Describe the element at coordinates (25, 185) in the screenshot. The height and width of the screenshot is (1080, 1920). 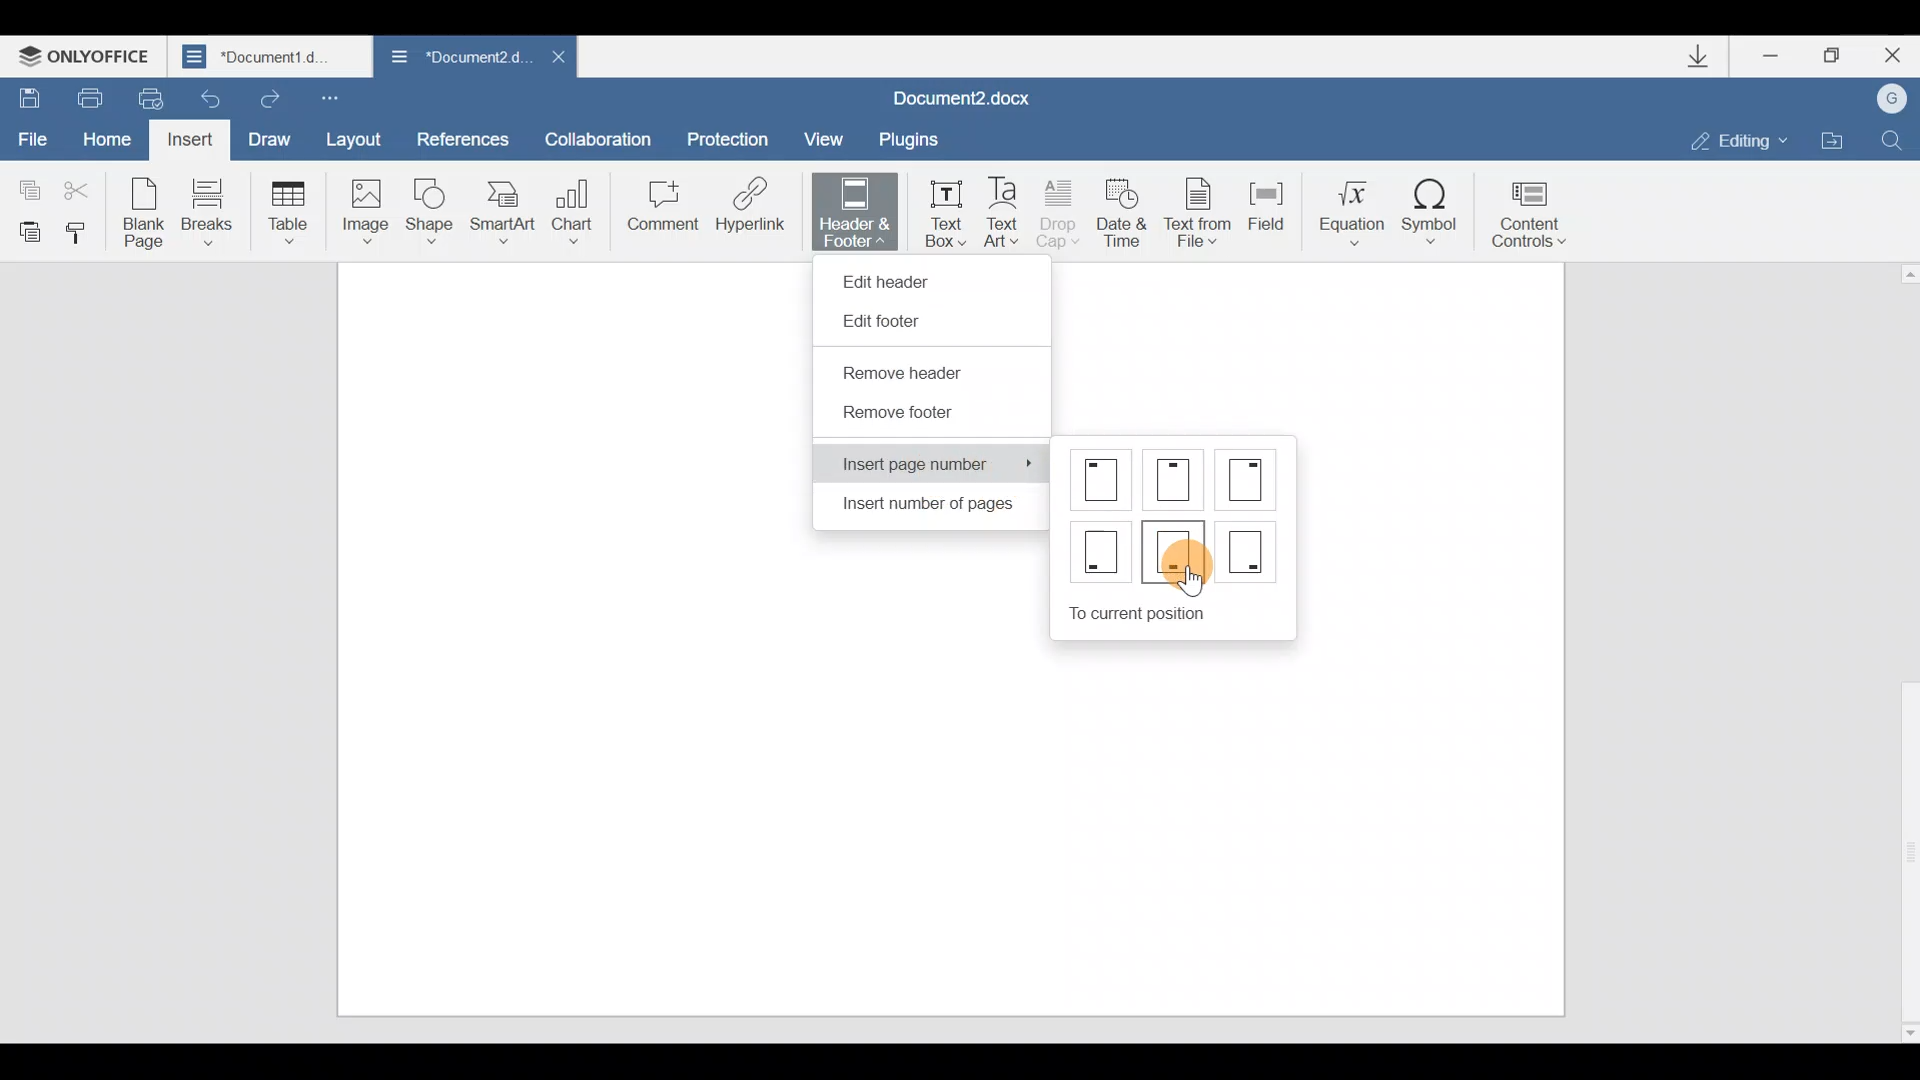
I see `Copy` at that location.